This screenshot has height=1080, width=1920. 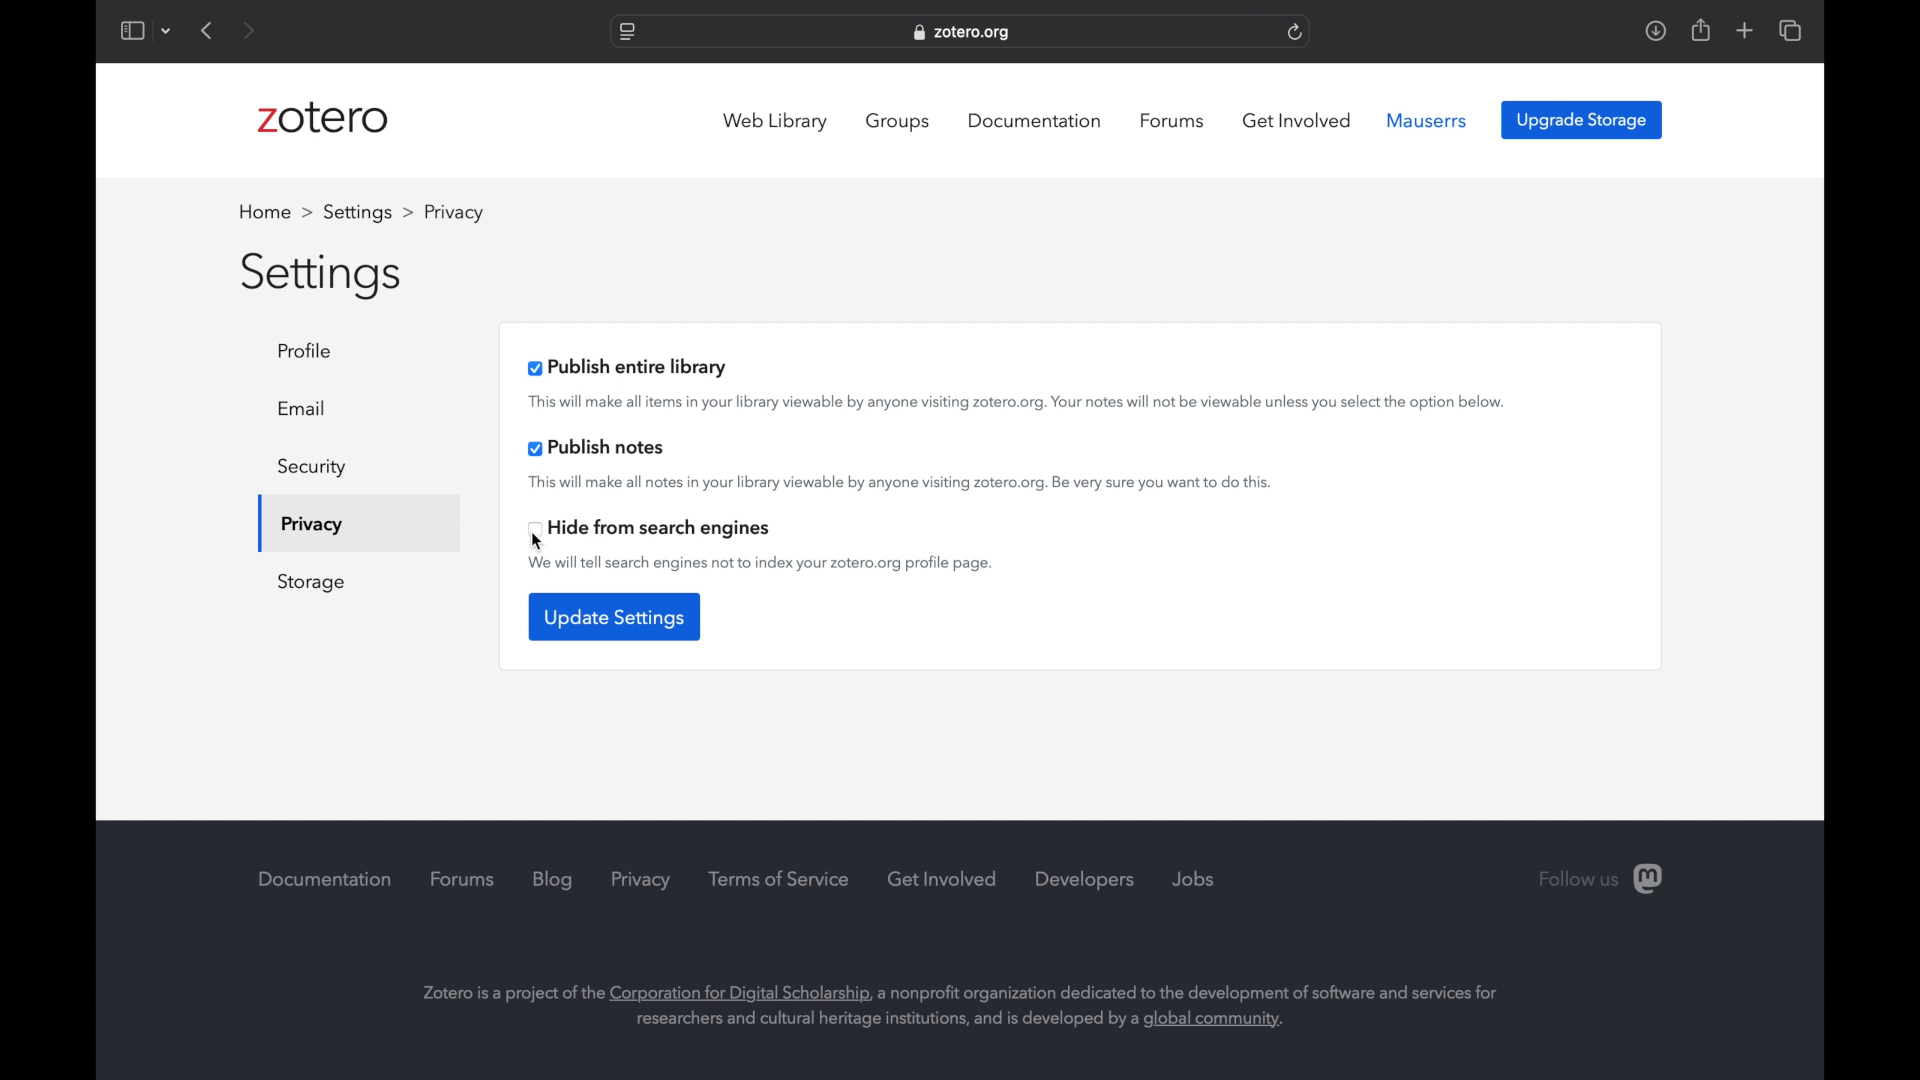 What do you see at coordinates (1295, 33) in the screenshot?
I see `refresh` at bounding box center [1295, 33].